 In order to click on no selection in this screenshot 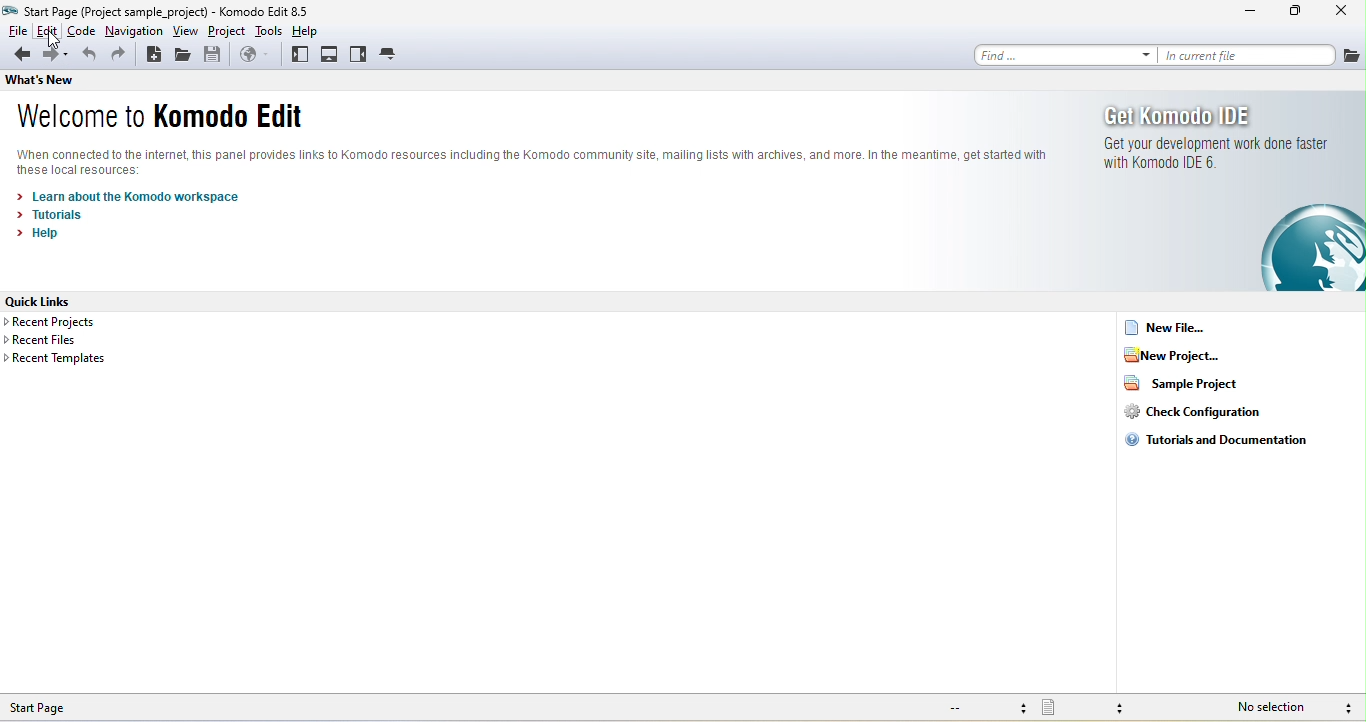, I will do `click(1274, 706)`.